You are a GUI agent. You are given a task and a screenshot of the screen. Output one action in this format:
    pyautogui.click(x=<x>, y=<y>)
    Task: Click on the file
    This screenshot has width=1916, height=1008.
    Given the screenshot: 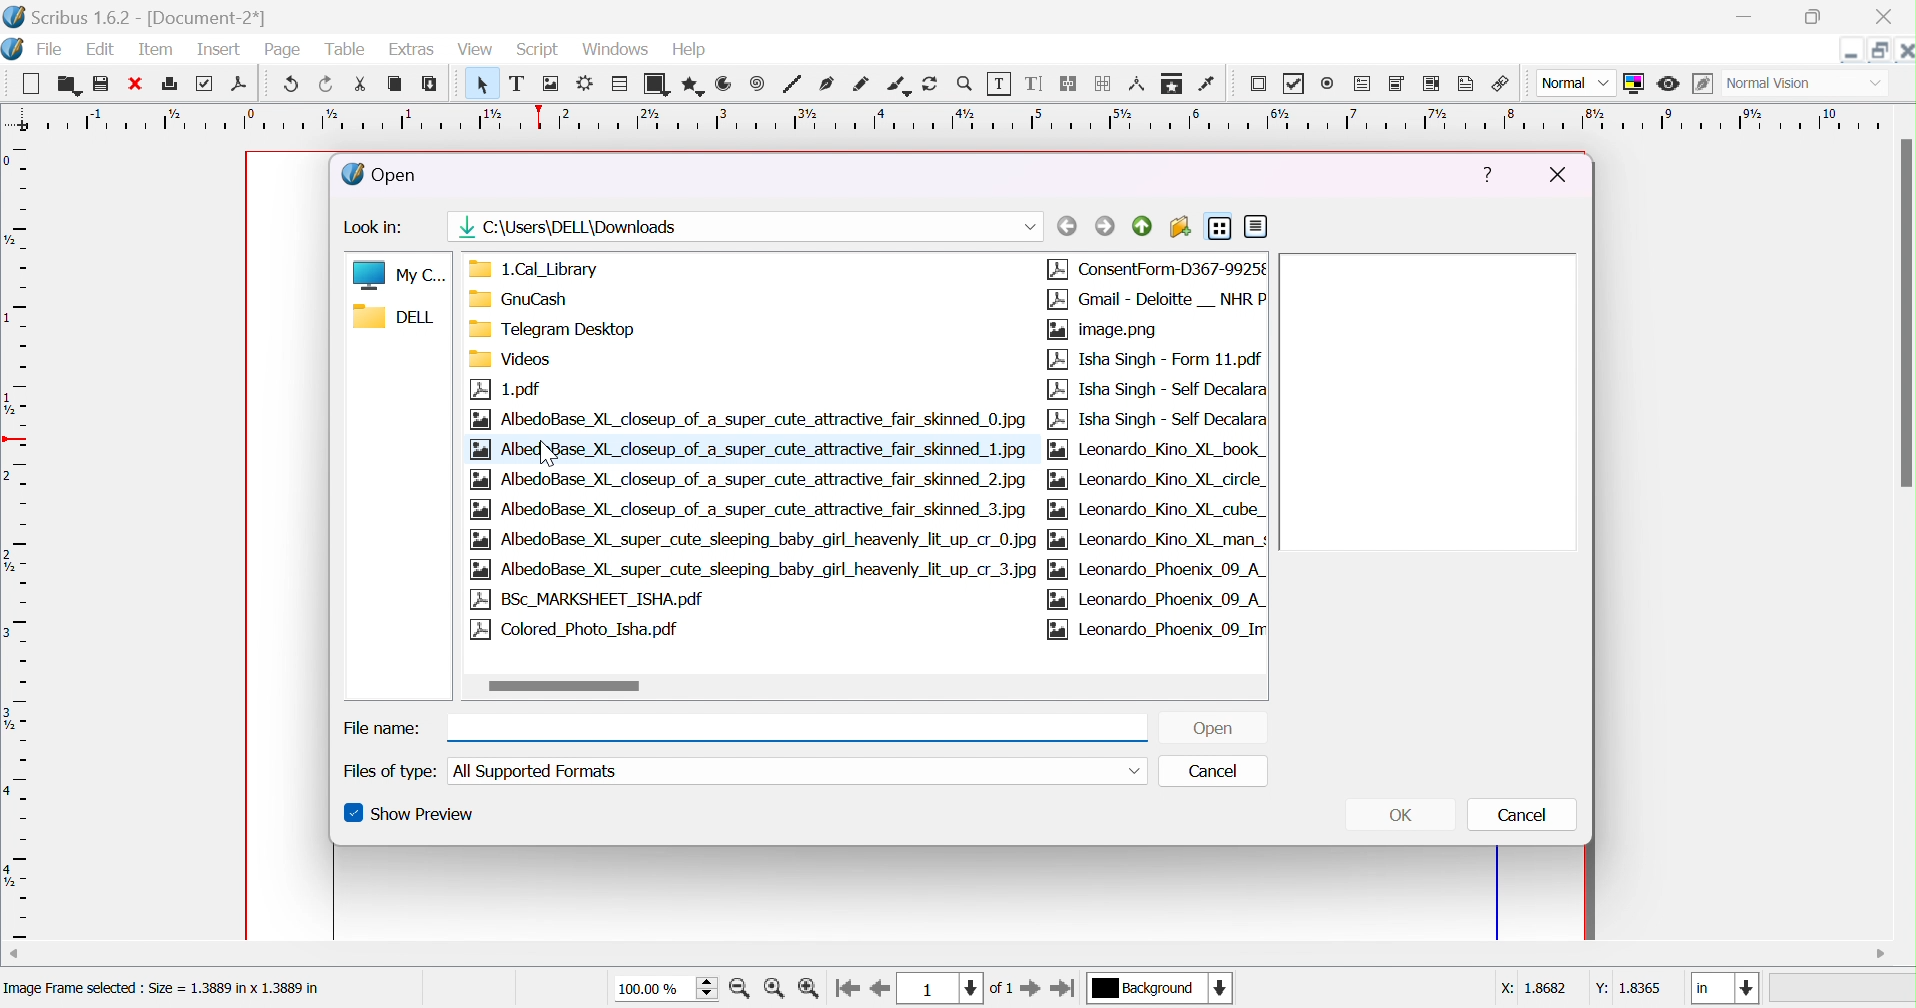 What is the action you would take?
    pyautogui.click(x=50, y=48)
    